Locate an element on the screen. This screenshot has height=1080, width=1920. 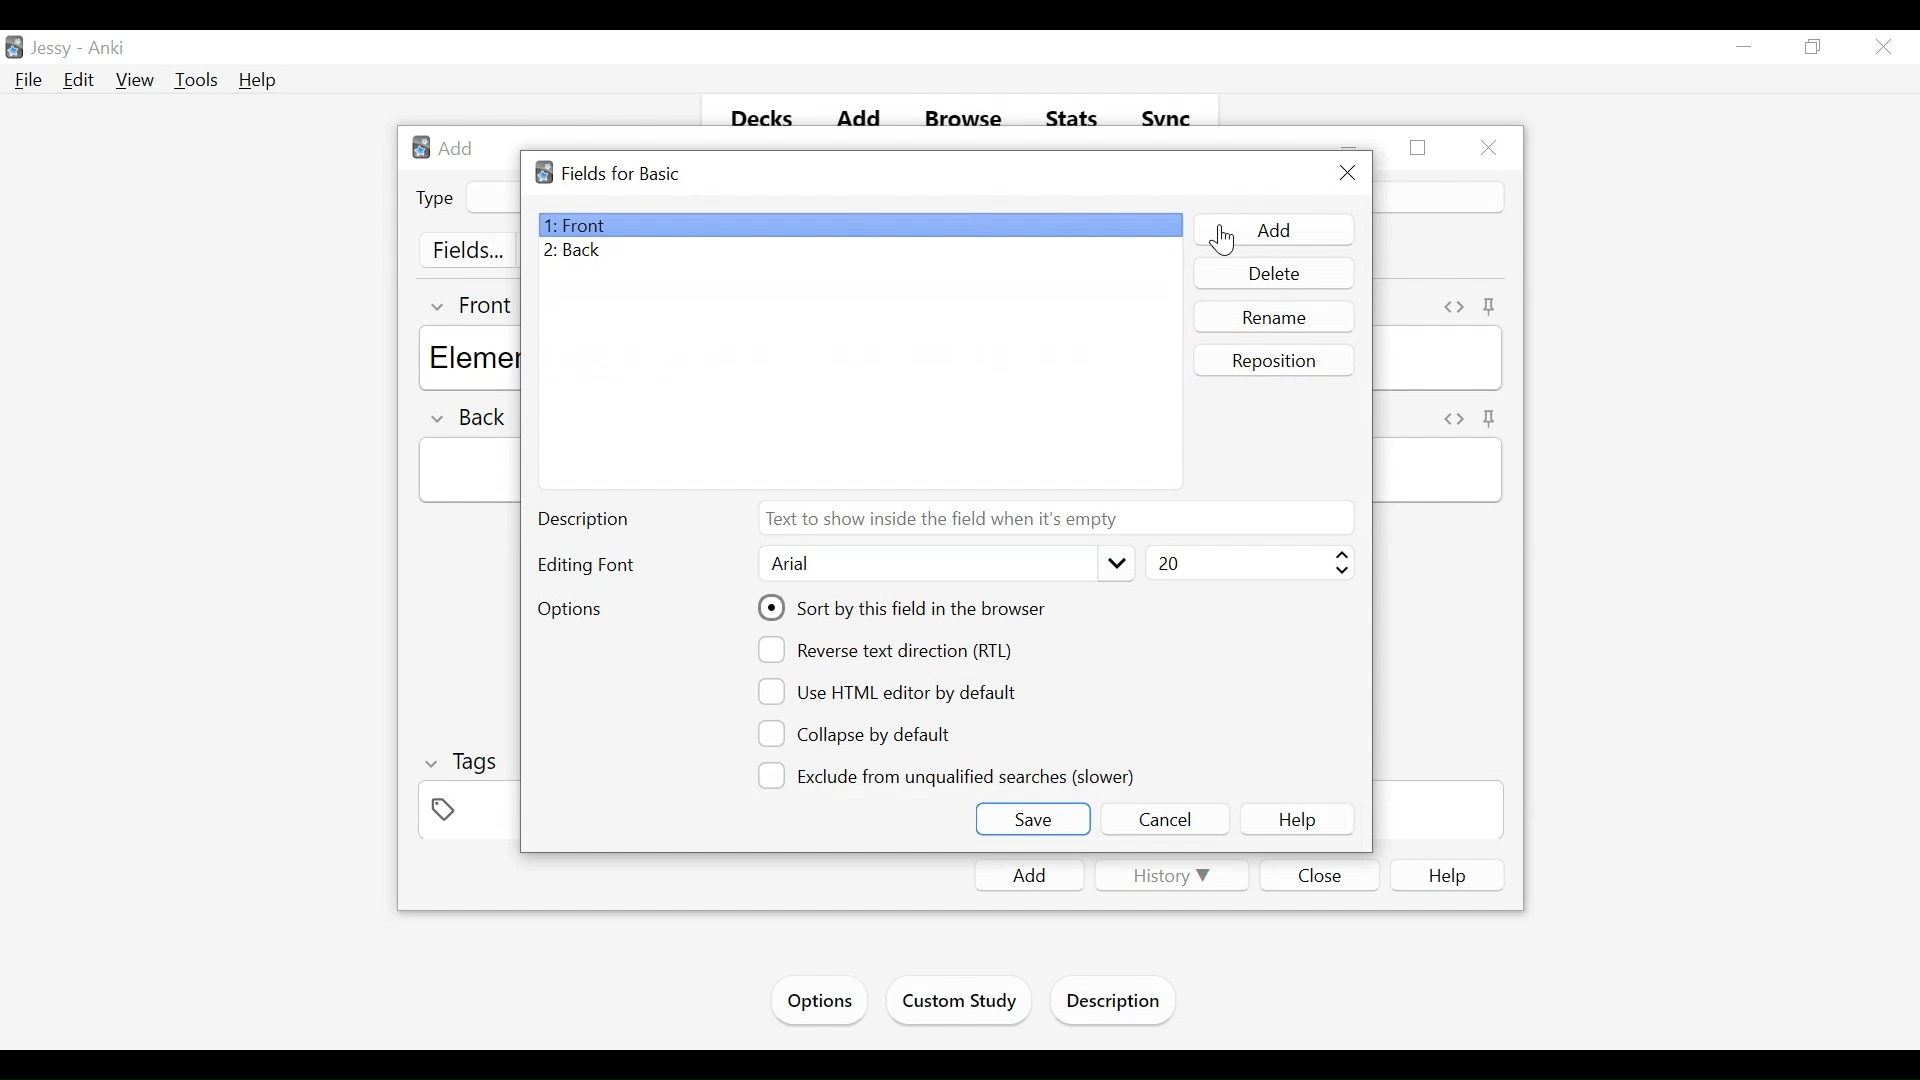
Restore is located at coordinates (1811, 48).